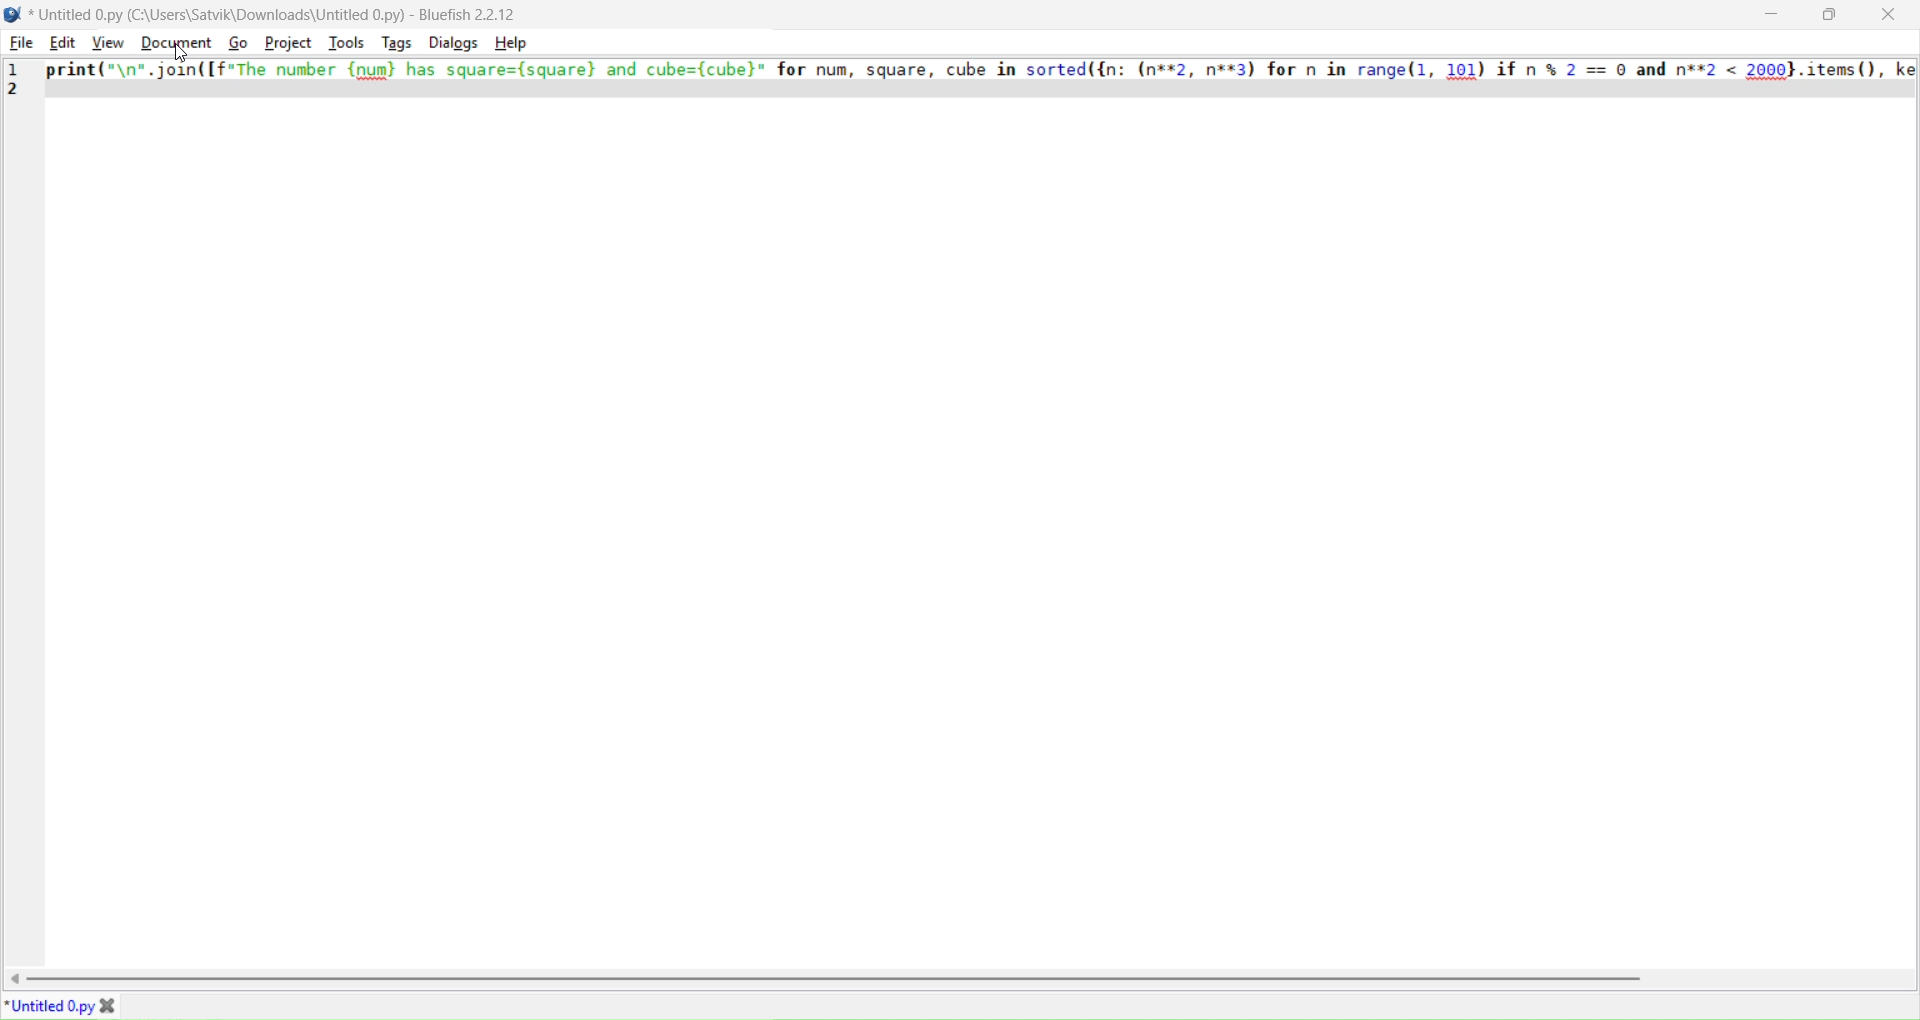  Describe the element at coordinates (13, 15) in the screenshot. I see `logo` at that location.